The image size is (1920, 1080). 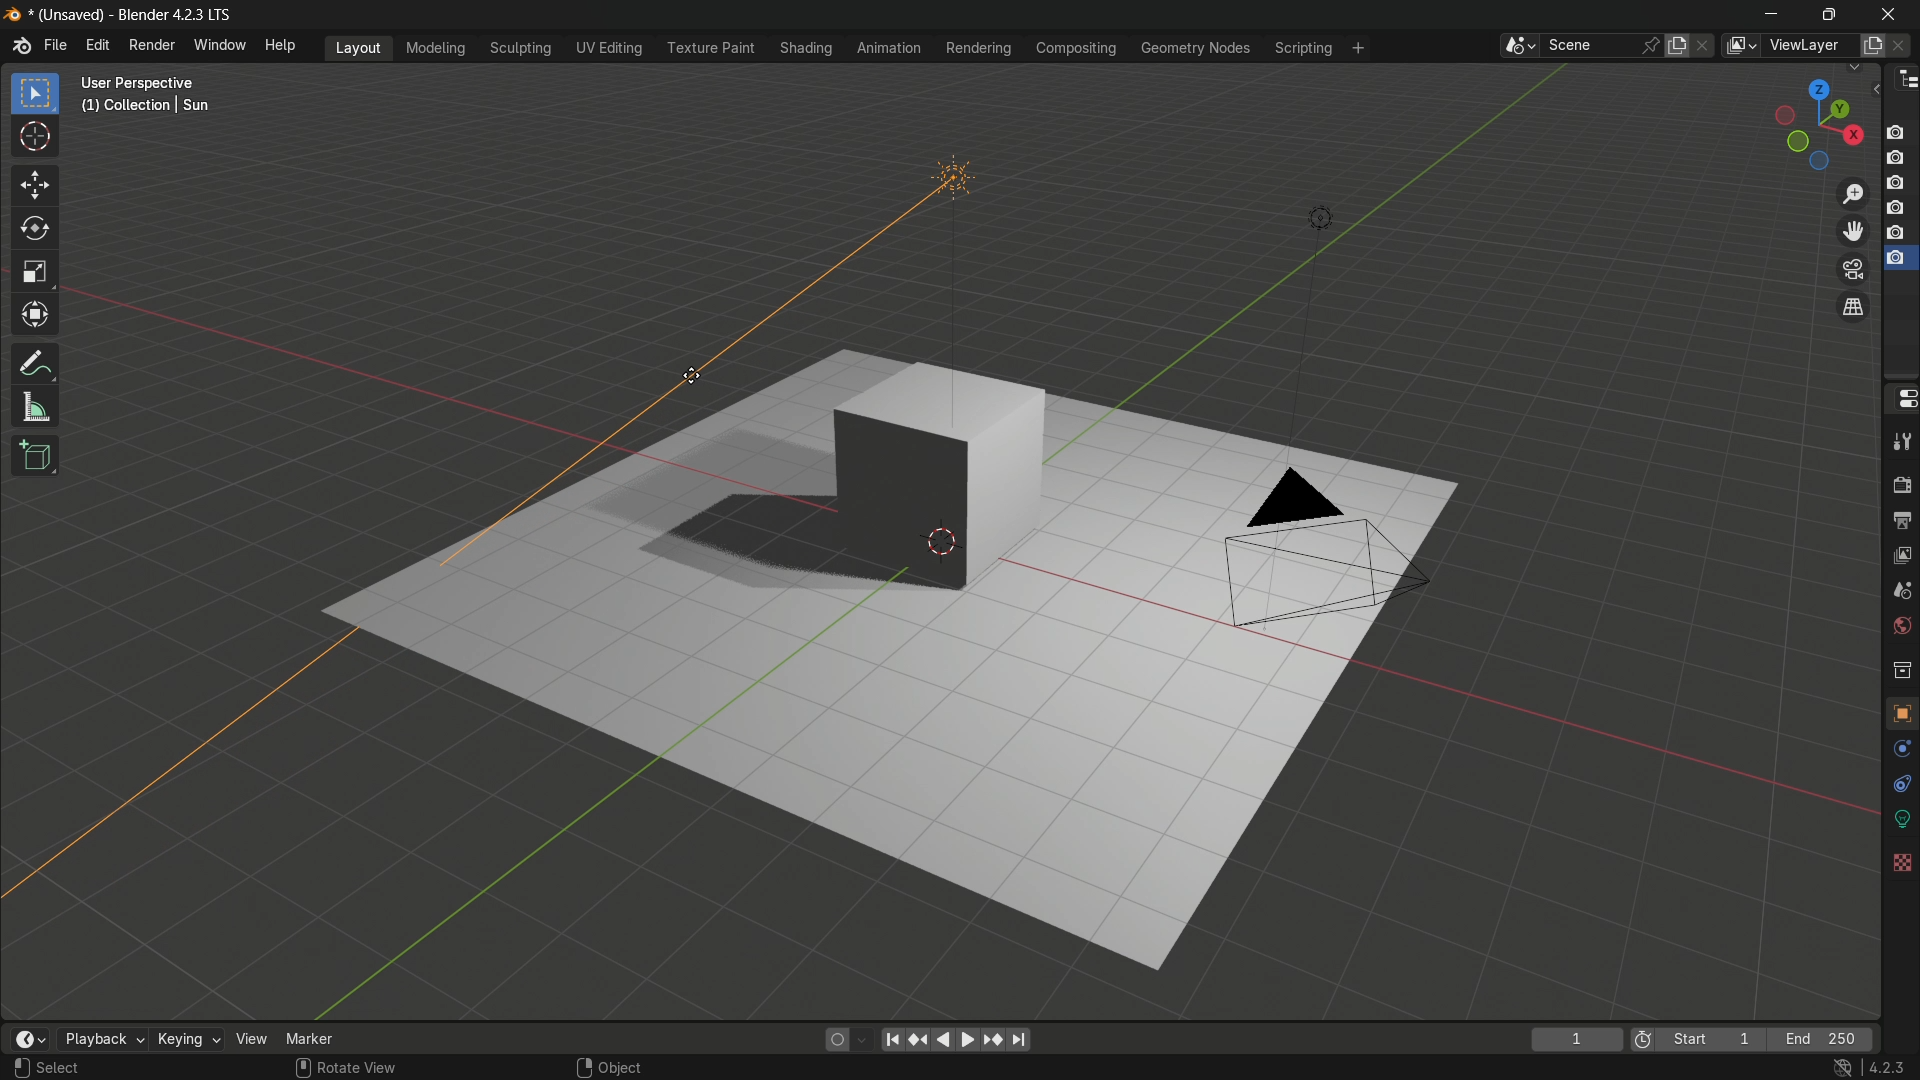 What do you see at coordinates (147, 106) in the screenshot?
I see `(1) Collection | Sun` at bounding box center [147, 106].